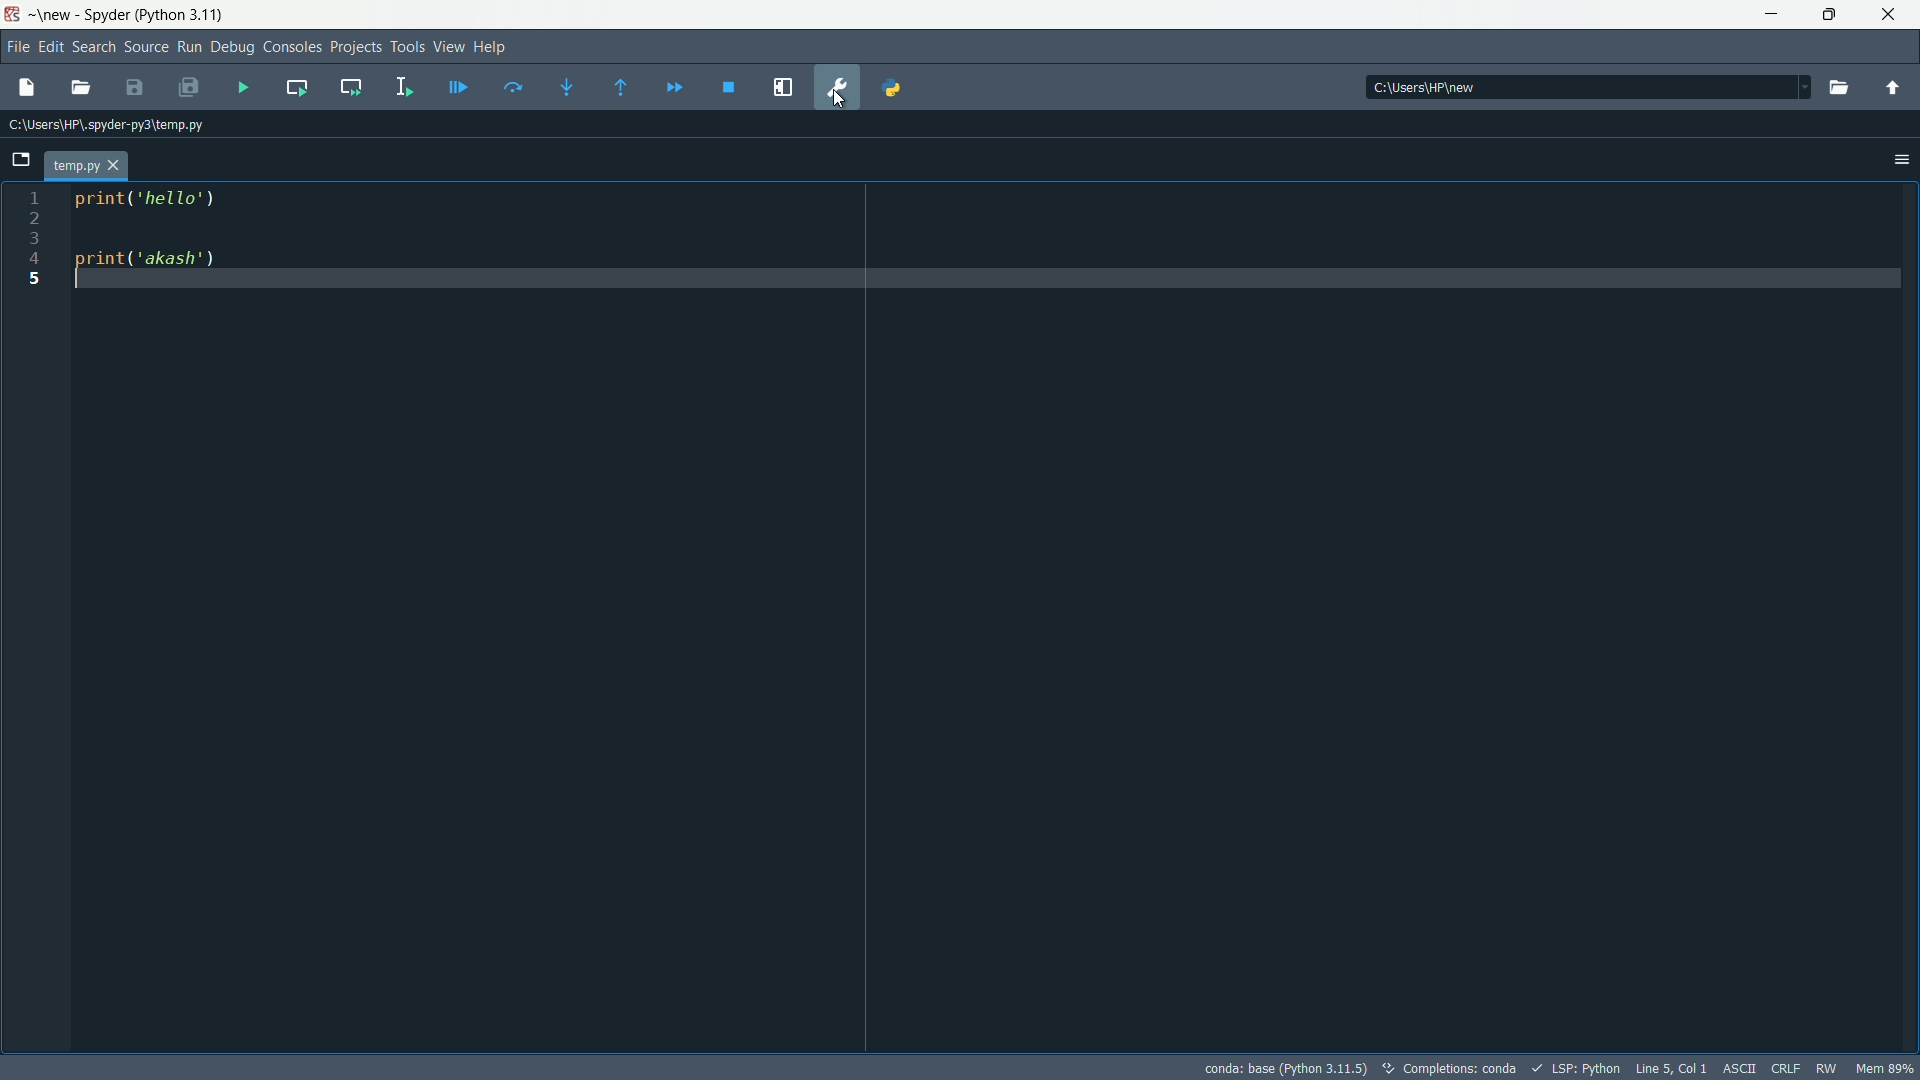 This screenshot has height=1080, width=1920. I want to click on cursor, so click(844, 108).